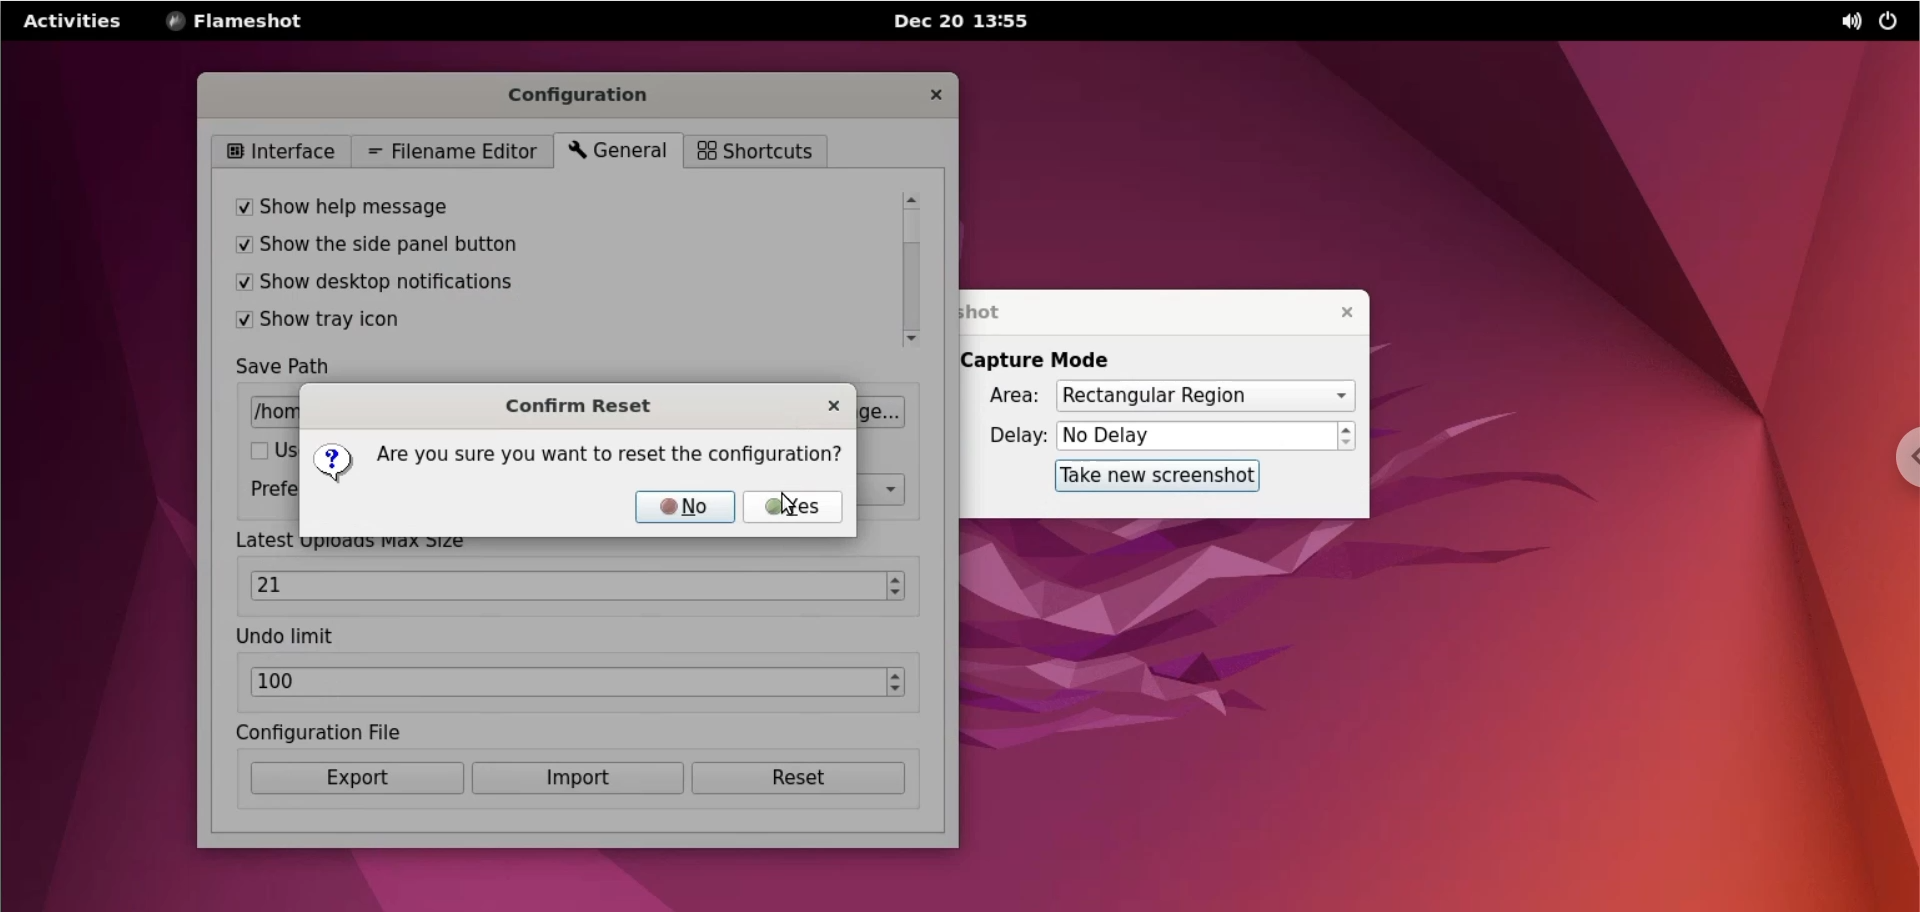 Image resolution: width=1920 pixels, height=912 pixels. Describe the element at coordinates (1902, 455) in the screenshot. I see `chrome options` at that location.